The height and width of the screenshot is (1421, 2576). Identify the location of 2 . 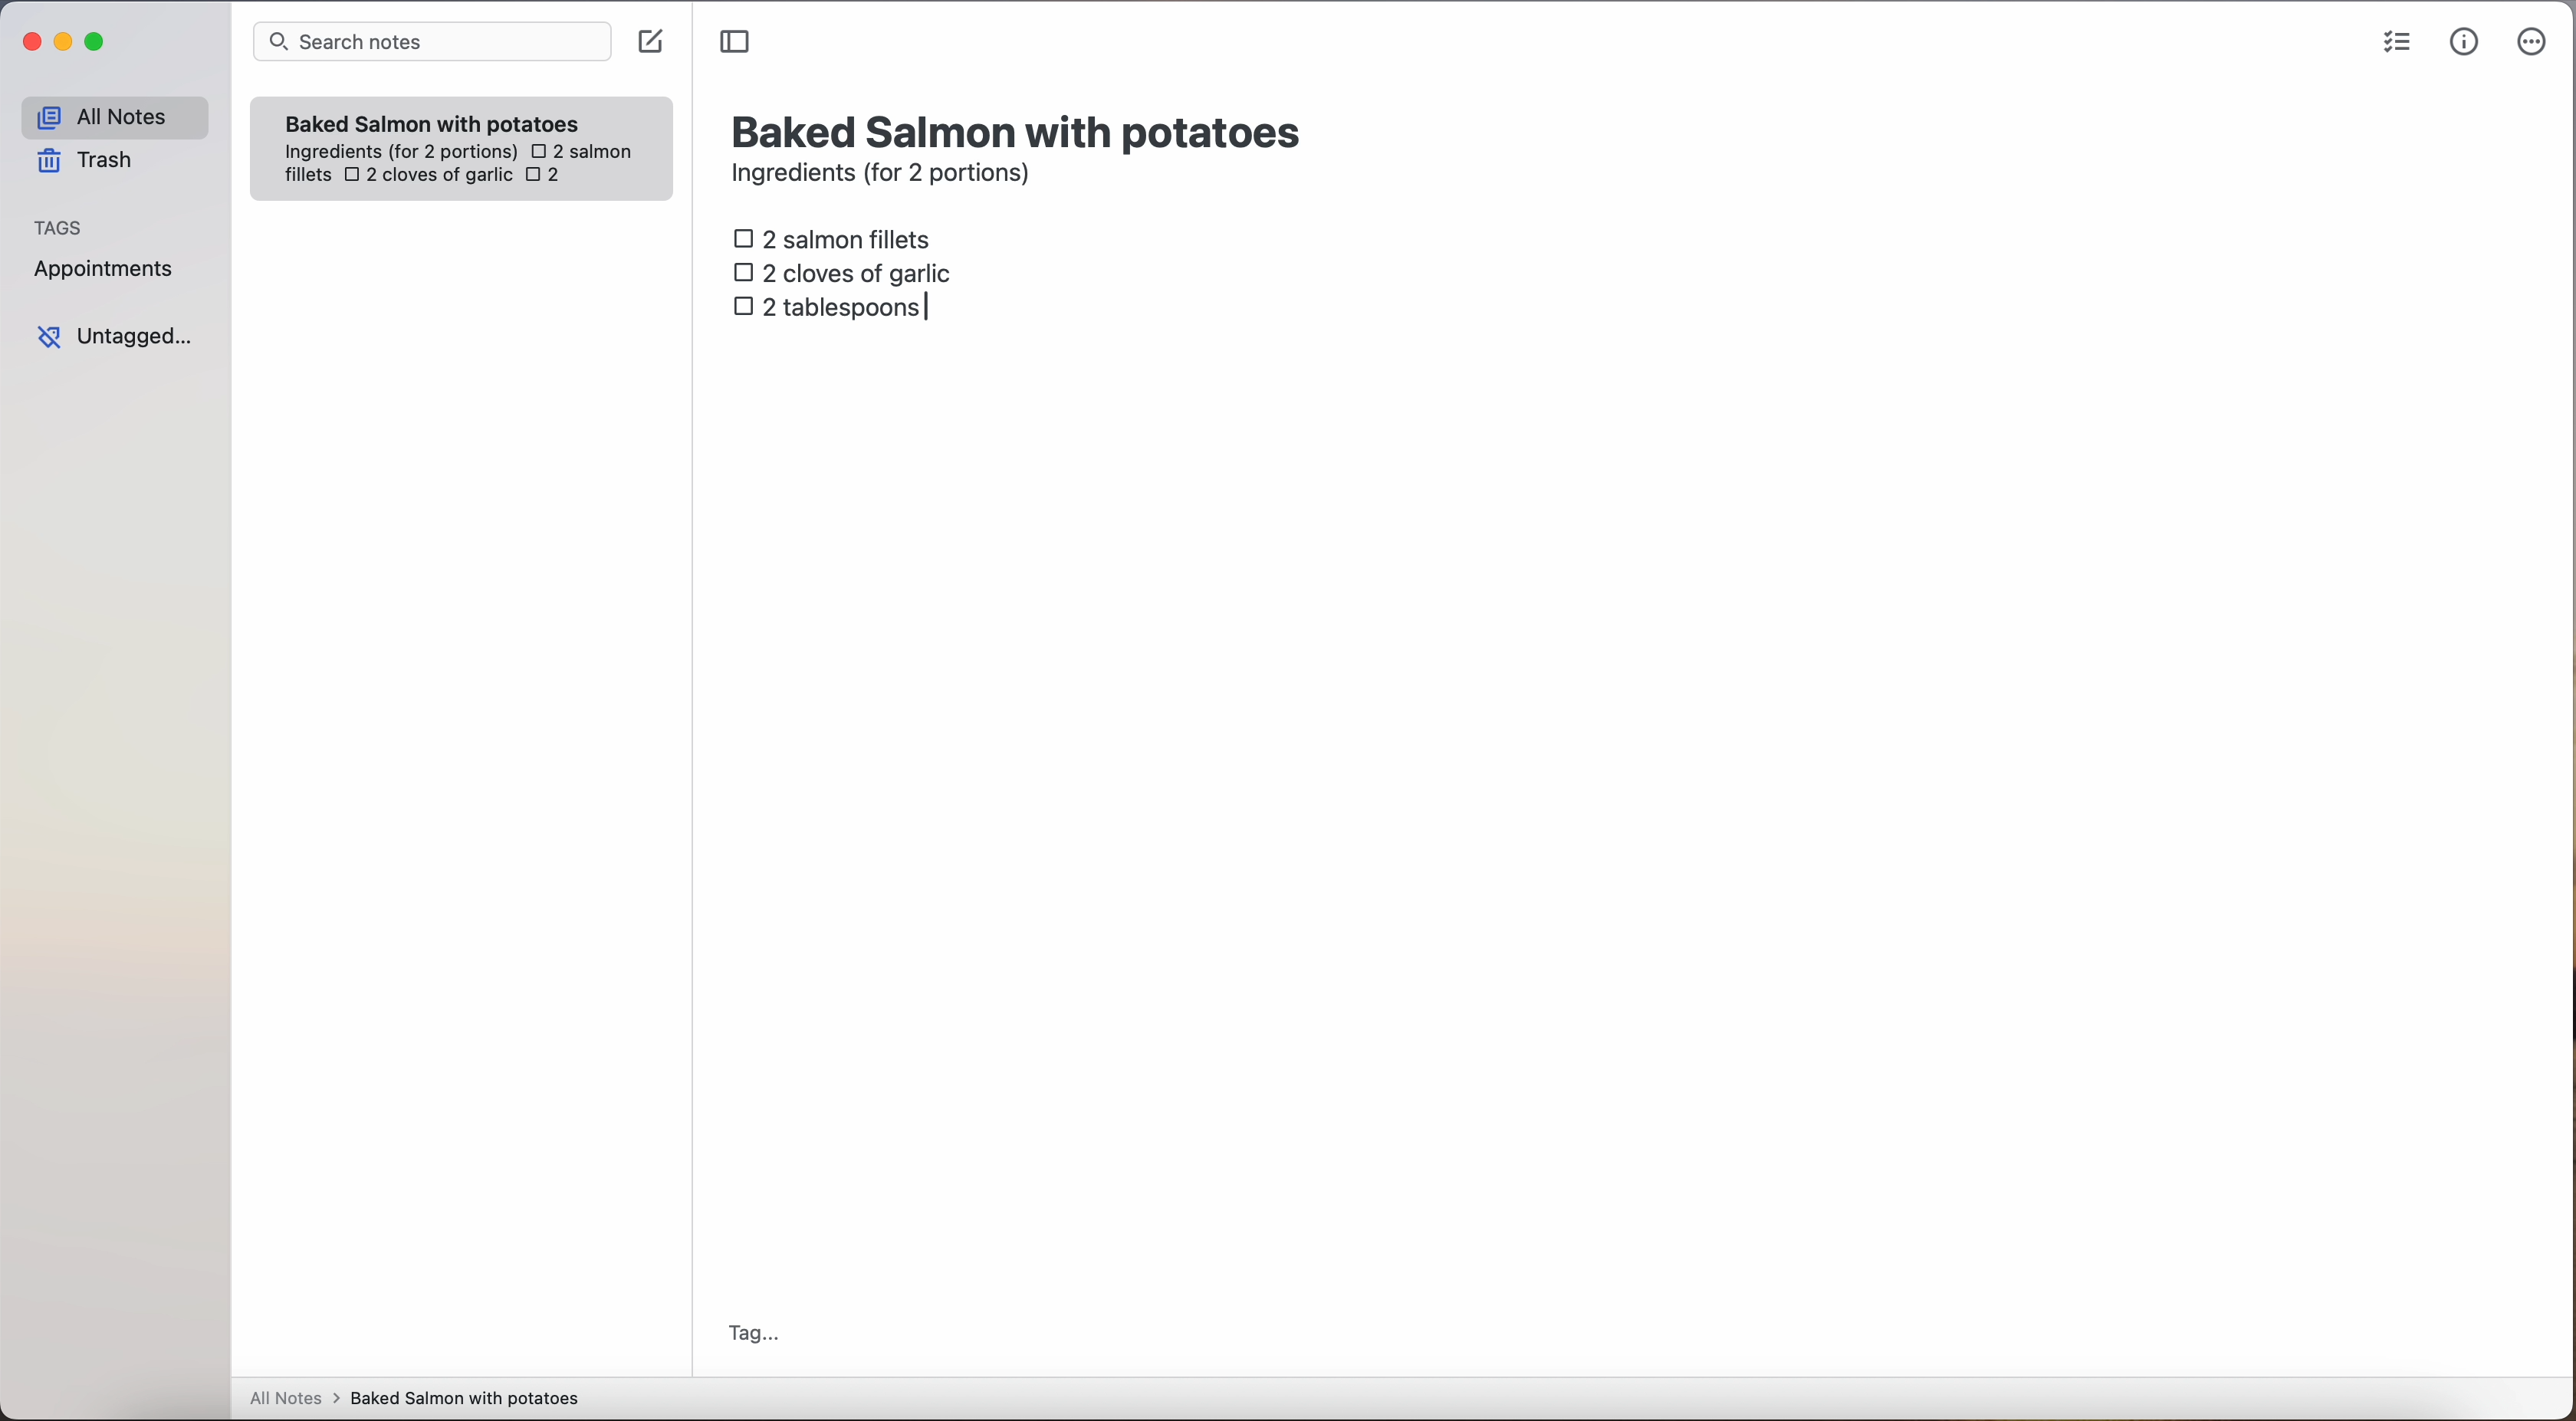
(549, 177).